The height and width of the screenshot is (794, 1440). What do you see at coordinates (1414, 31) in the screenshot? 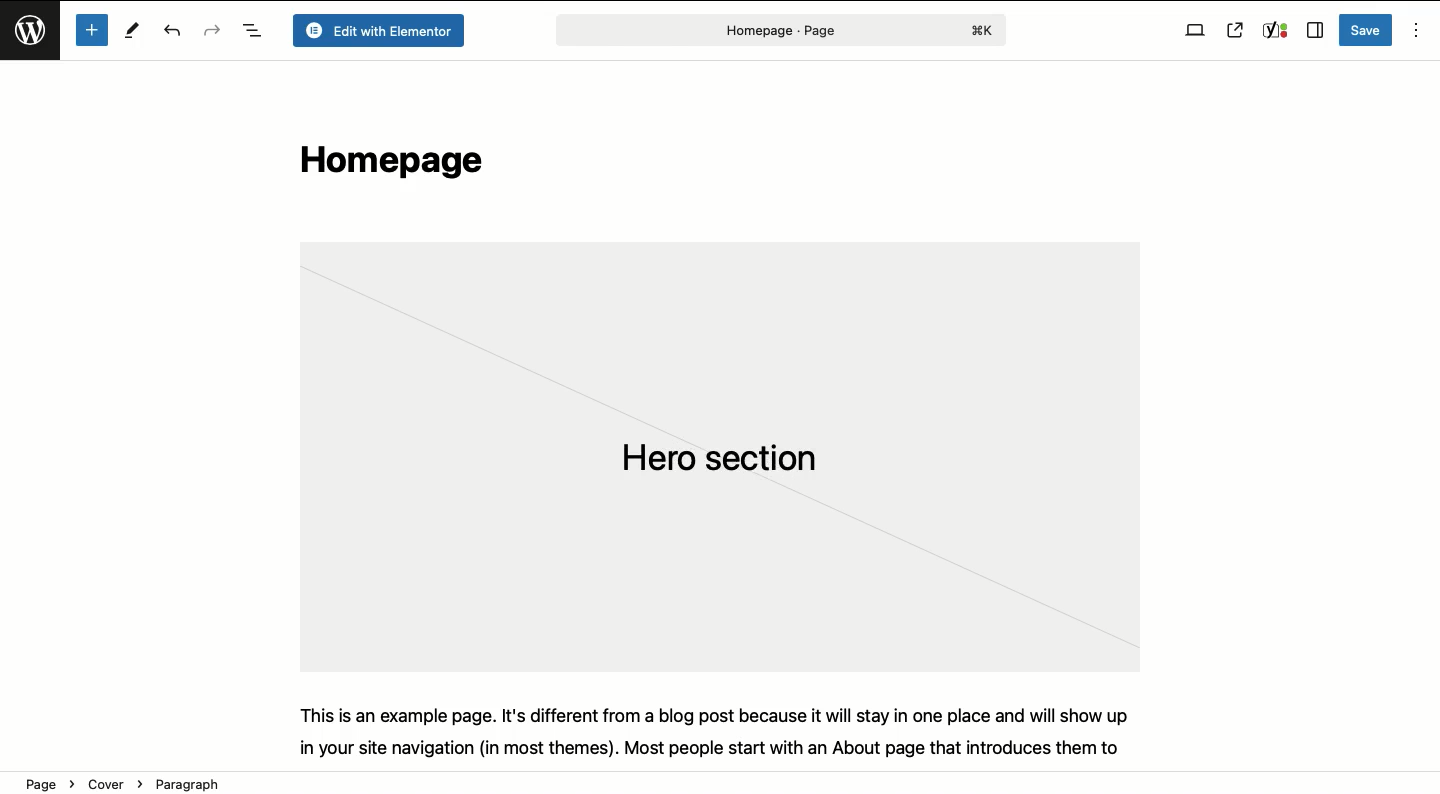
I see `Options` at bounding box center [1414, 31].